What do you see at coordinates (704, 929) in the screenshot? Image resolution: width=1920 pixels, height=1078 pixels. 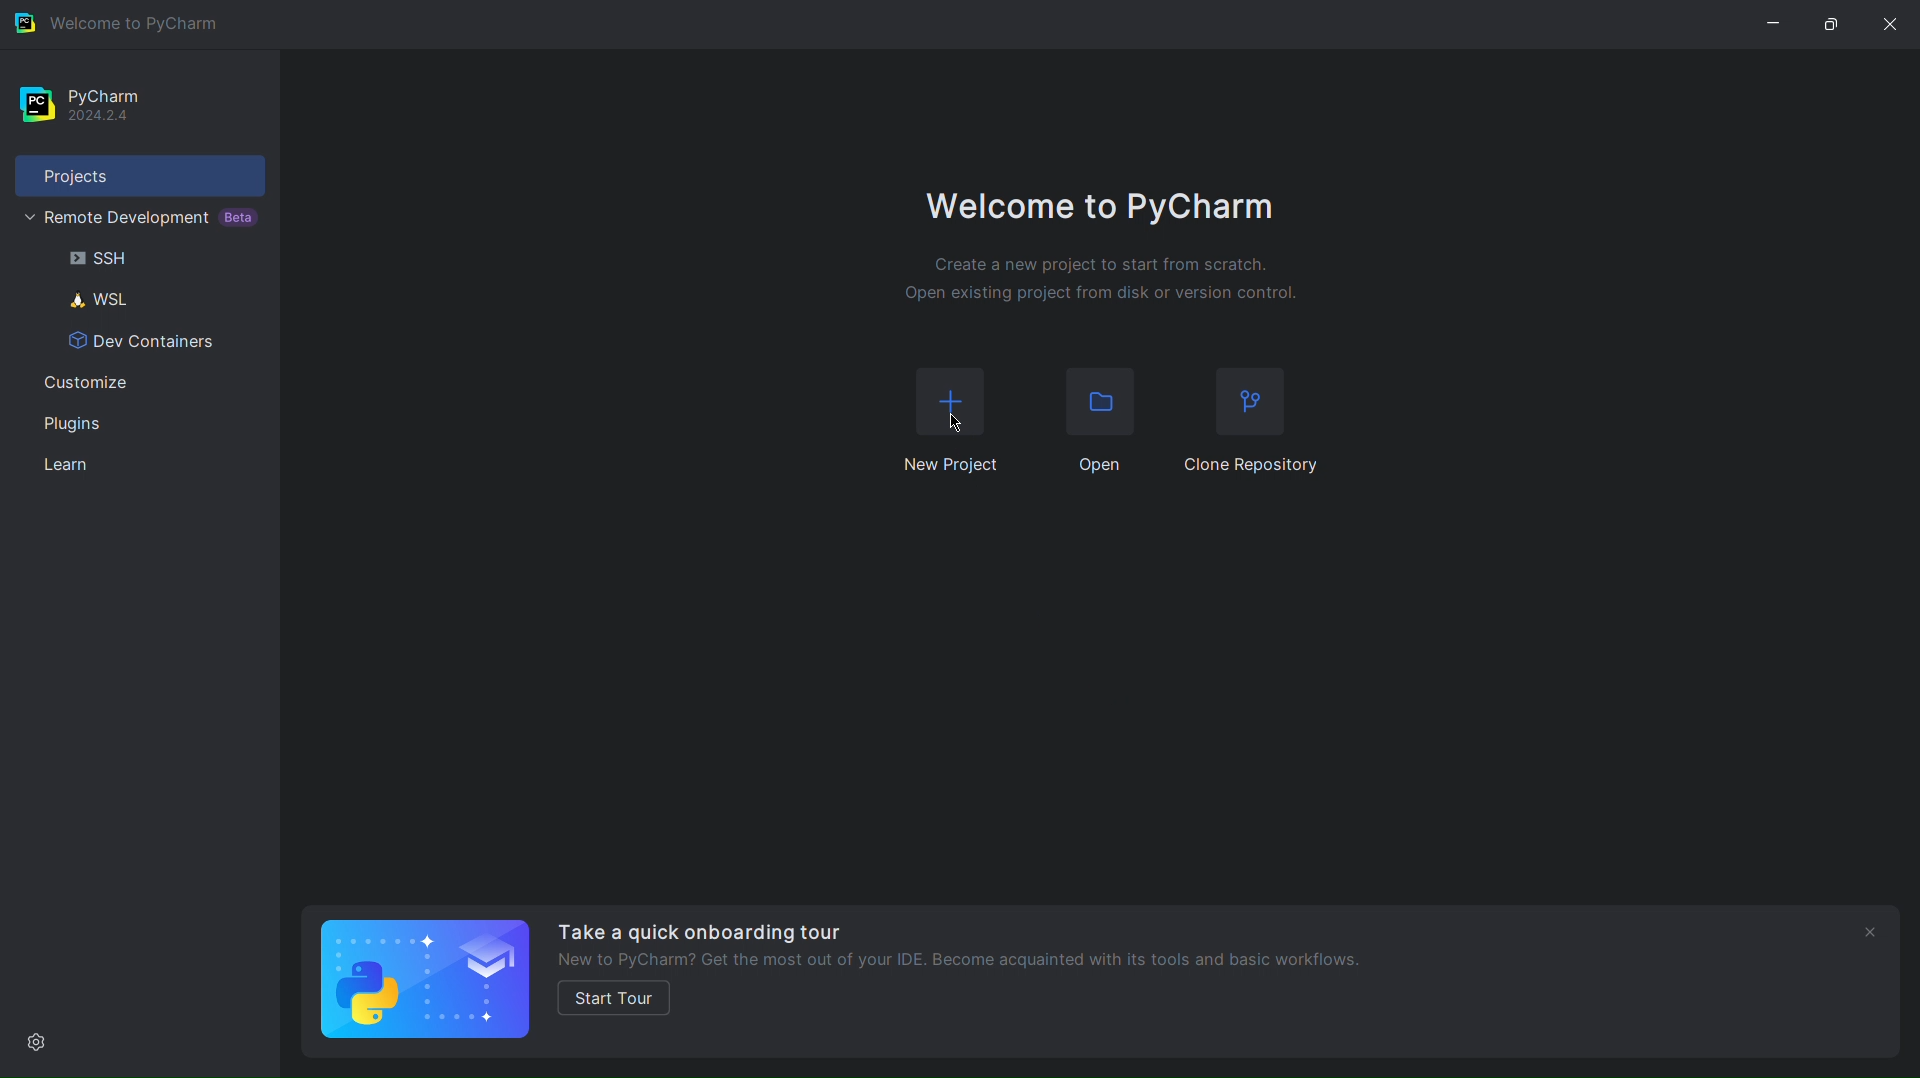 I see `Take a quick onboarding tour` at bounding box center [704, 929].